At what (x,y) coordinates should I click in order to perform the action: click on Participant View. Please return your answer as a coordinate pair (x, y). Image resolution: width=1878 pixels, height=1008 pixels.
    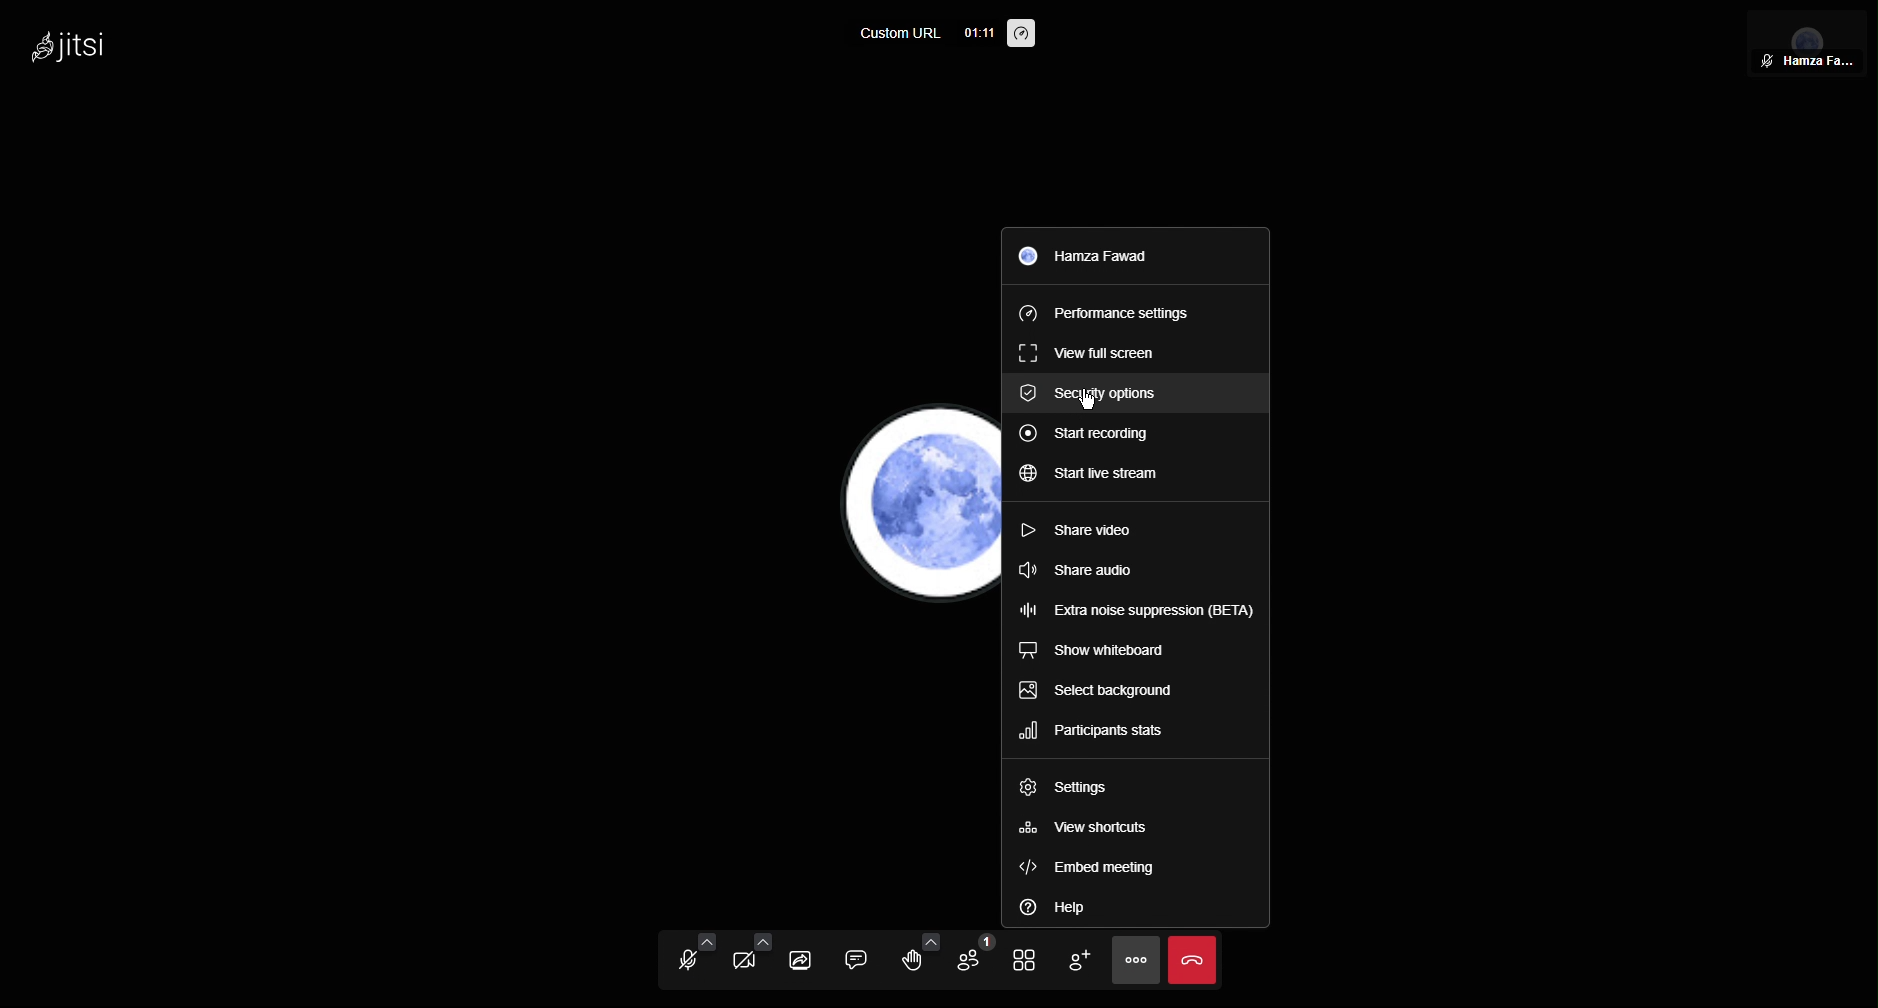
    Looking at the image, I should click on (1808, 42).